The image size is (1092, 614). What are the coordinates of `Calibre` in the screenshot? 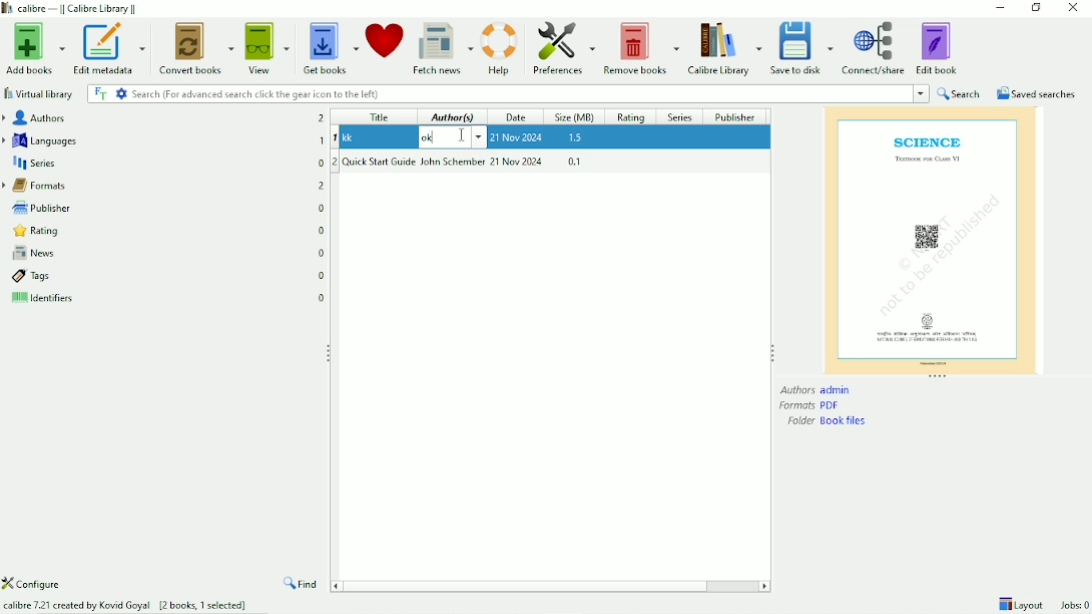 It's located at (724, 49).